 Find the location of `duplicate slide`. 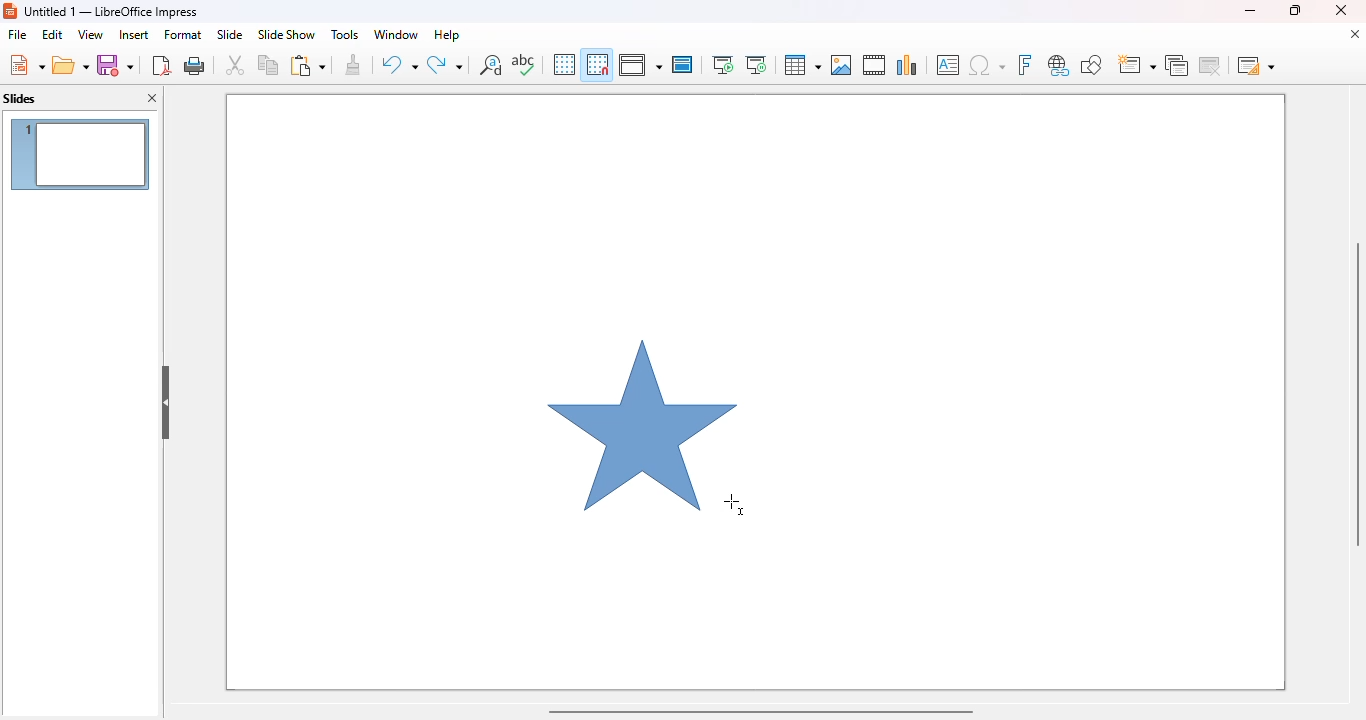

duplicate slide is located at coordinates (1177, 65).